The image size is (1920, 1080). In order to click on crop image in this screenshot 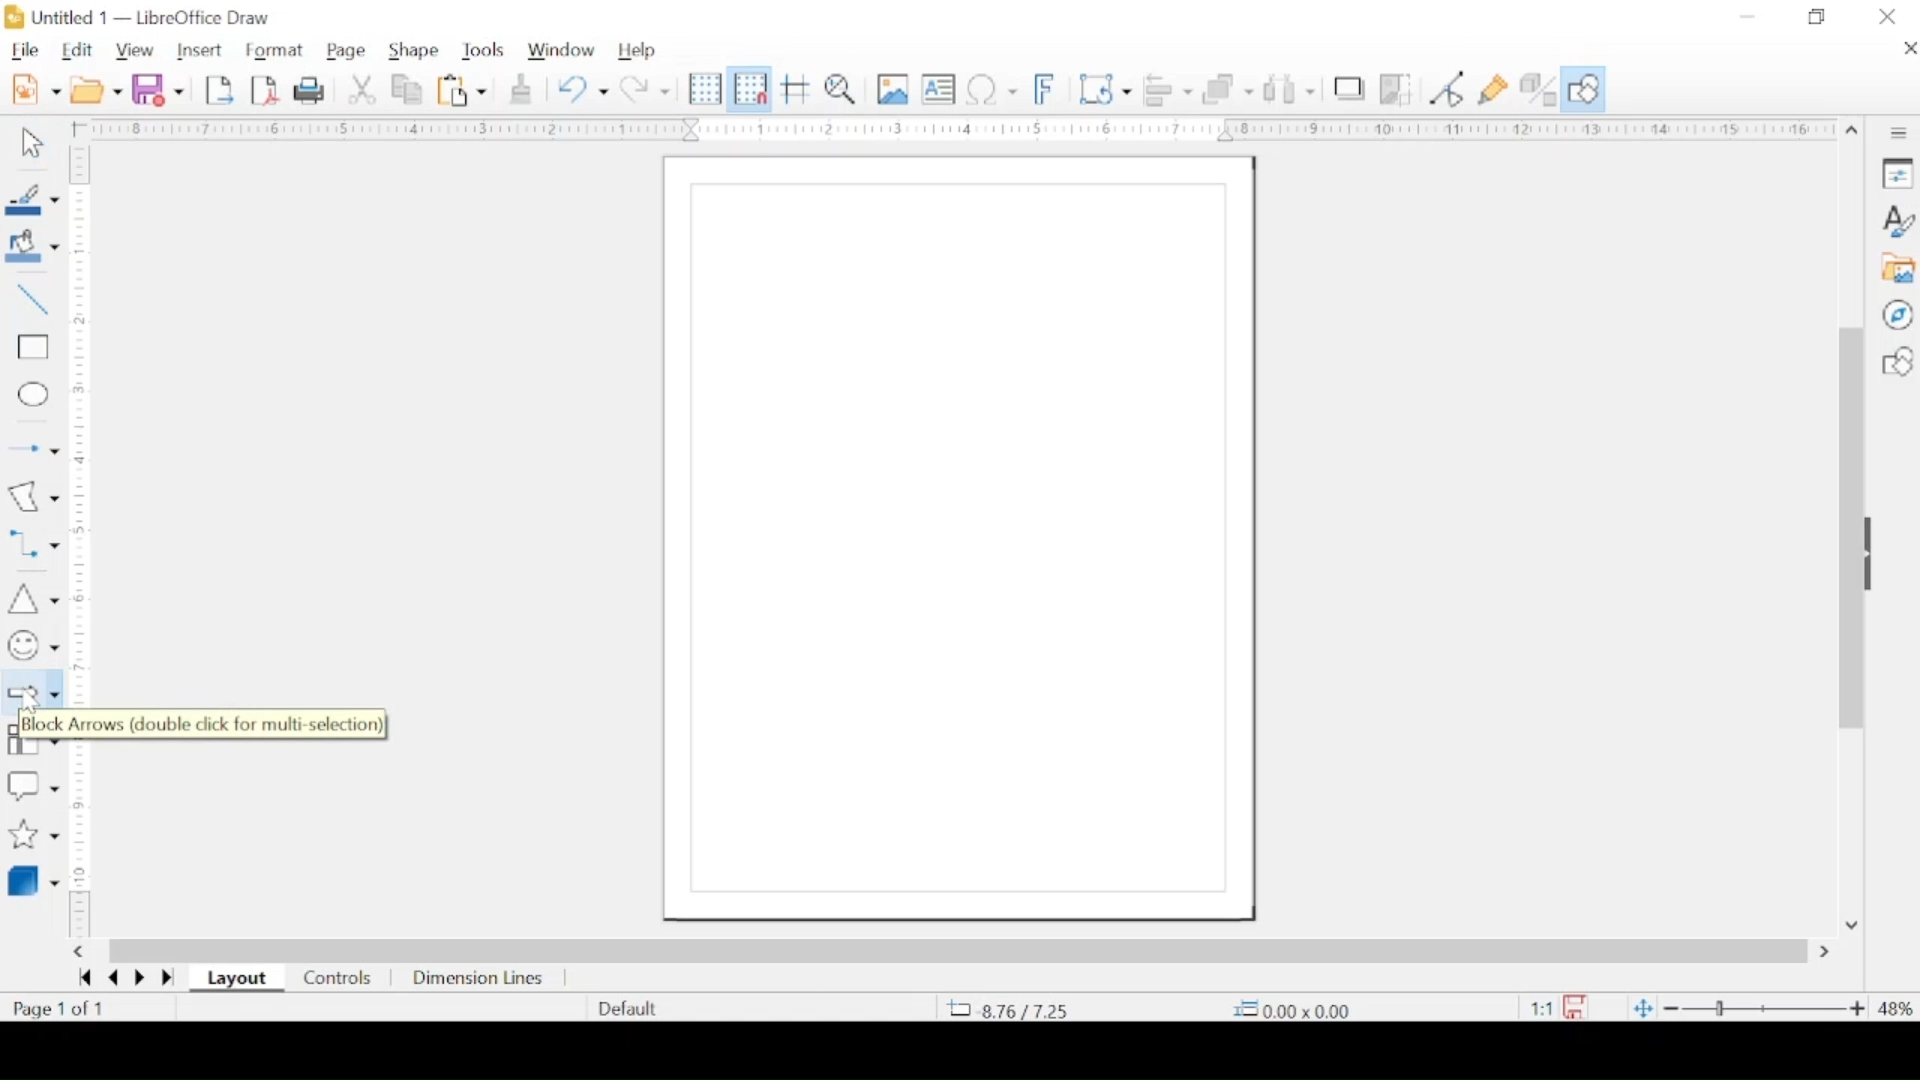, I will do `click(1397, 88)`.